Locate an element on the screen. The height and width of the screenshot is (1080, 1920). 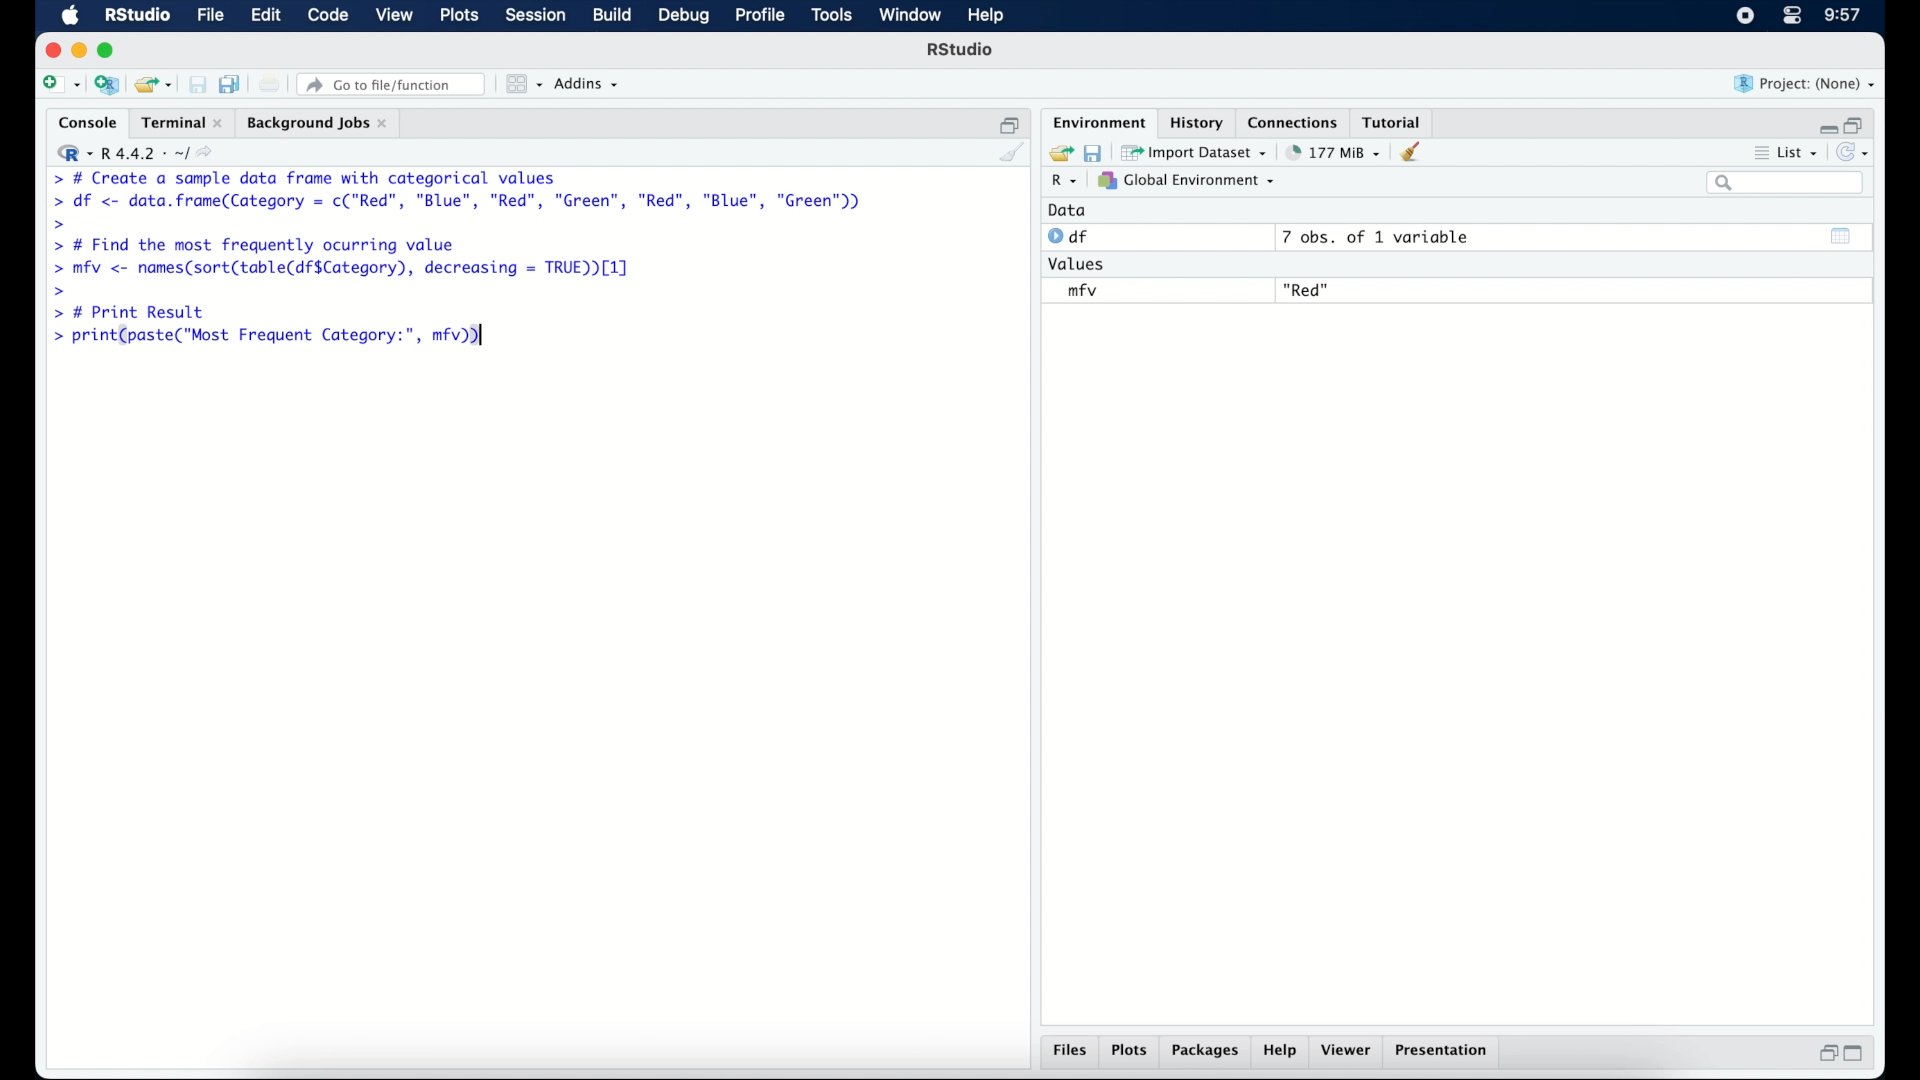
more options is located at coordinates (1758, 151).